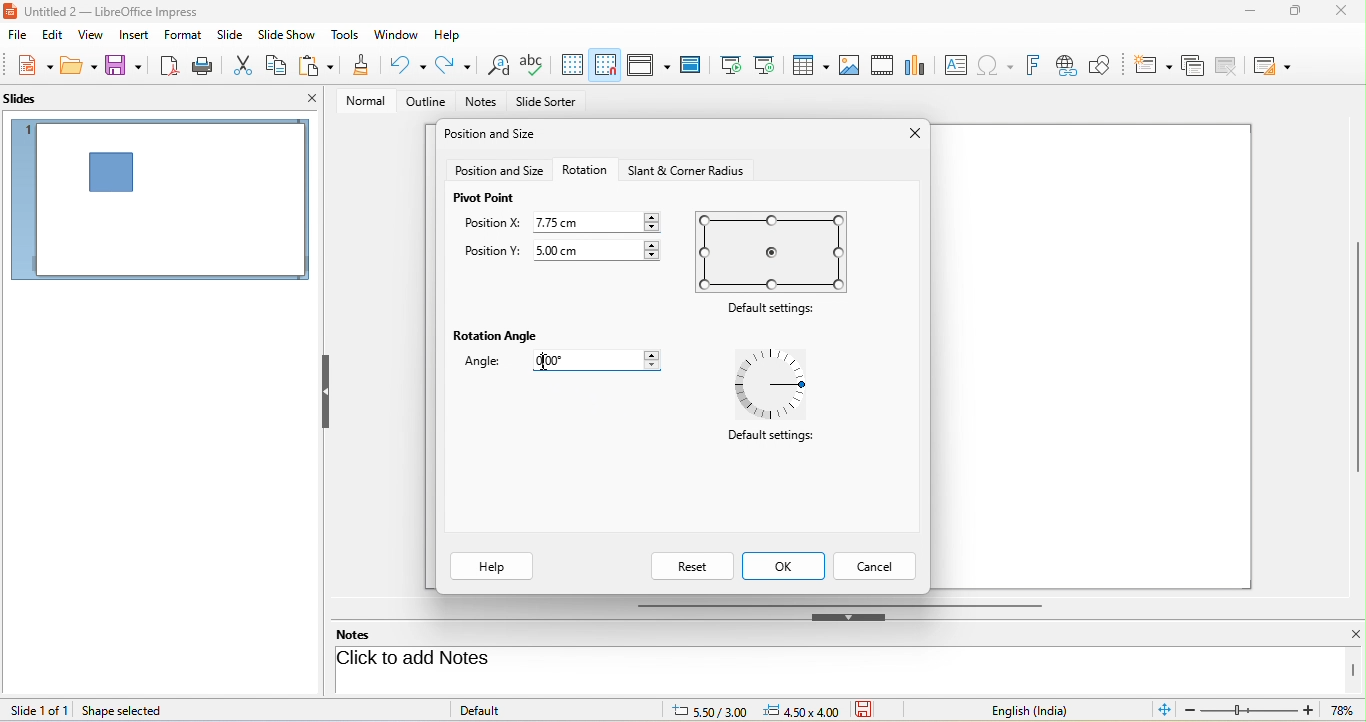  What do you see at coordinates (786, 566) in the screenshot?
I see `ok` at bounding box center [786, 566].